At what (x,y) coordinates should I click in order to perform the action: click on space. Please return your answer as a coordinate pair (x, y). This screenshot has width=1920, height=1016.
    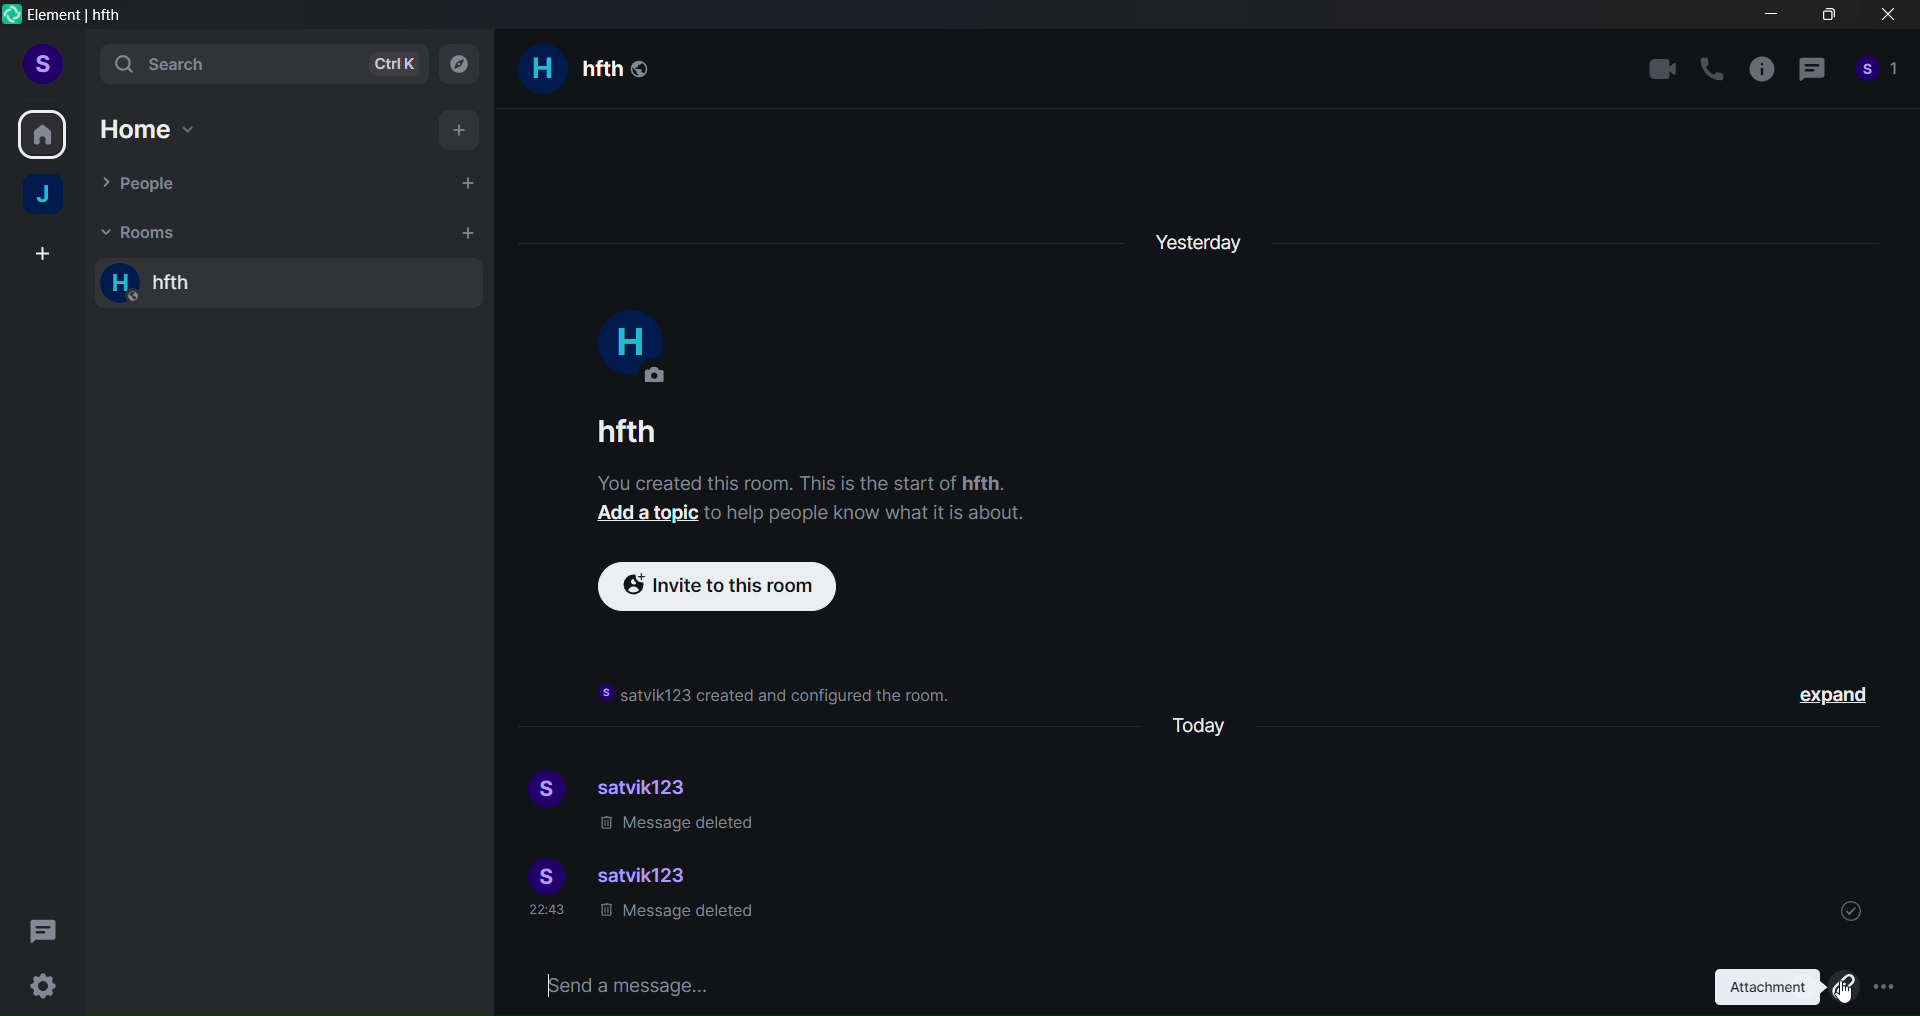
    Looking at the image, I should click on (46, 197).